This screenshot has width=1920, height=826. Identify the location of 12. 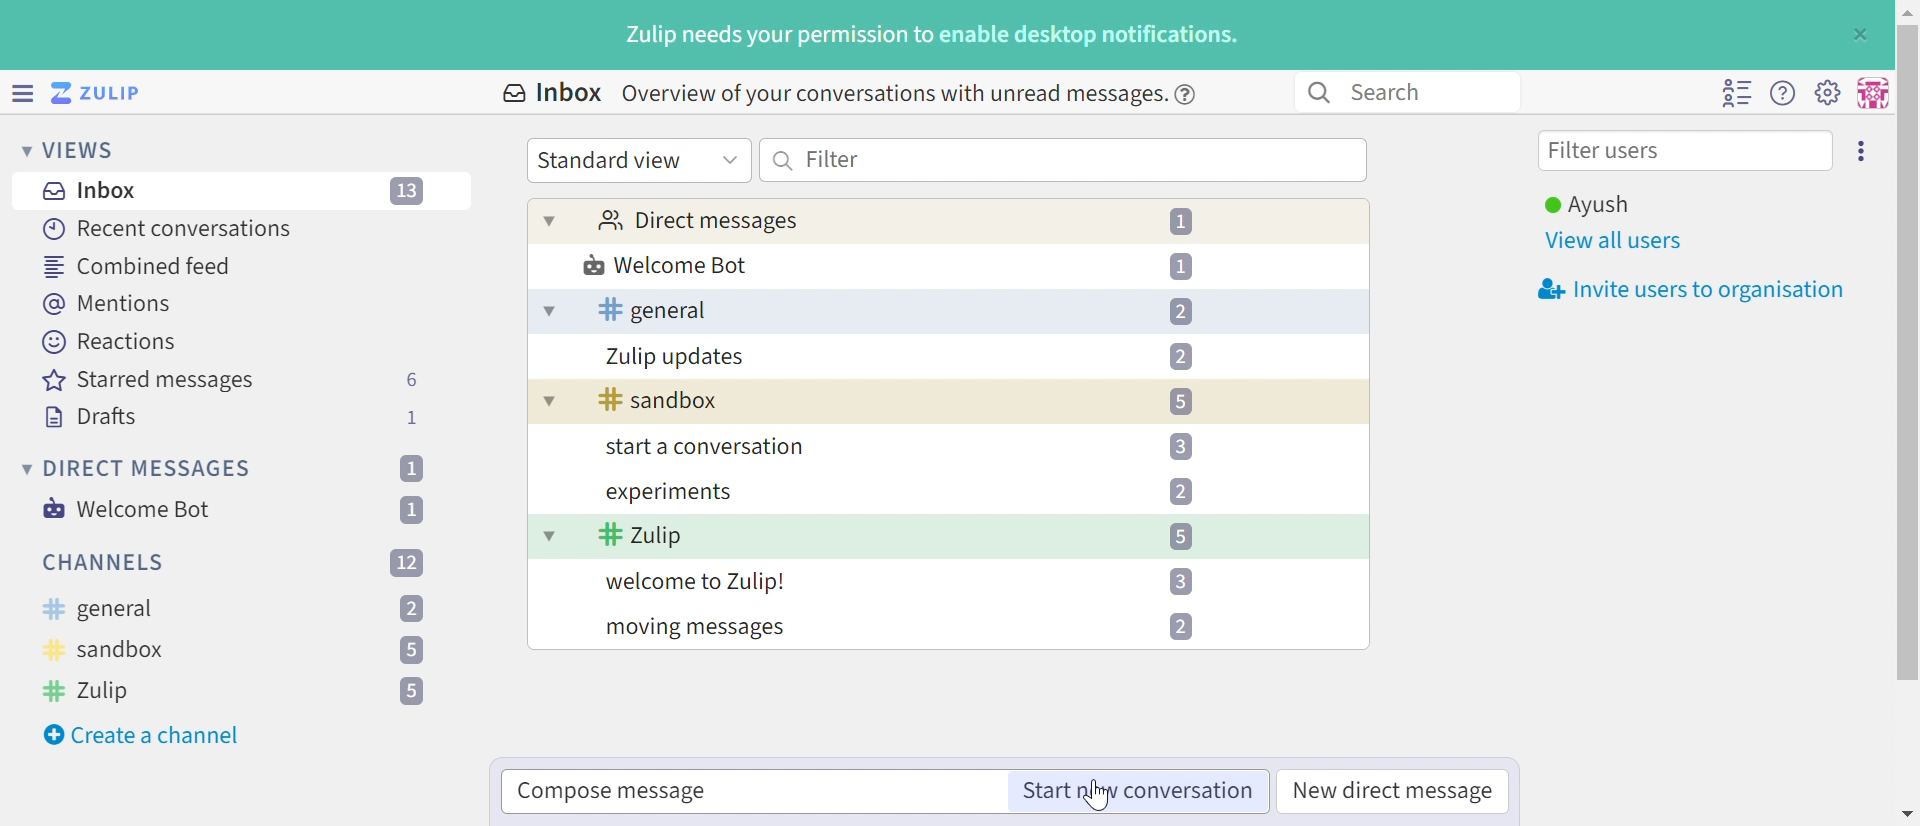
(407, 561).